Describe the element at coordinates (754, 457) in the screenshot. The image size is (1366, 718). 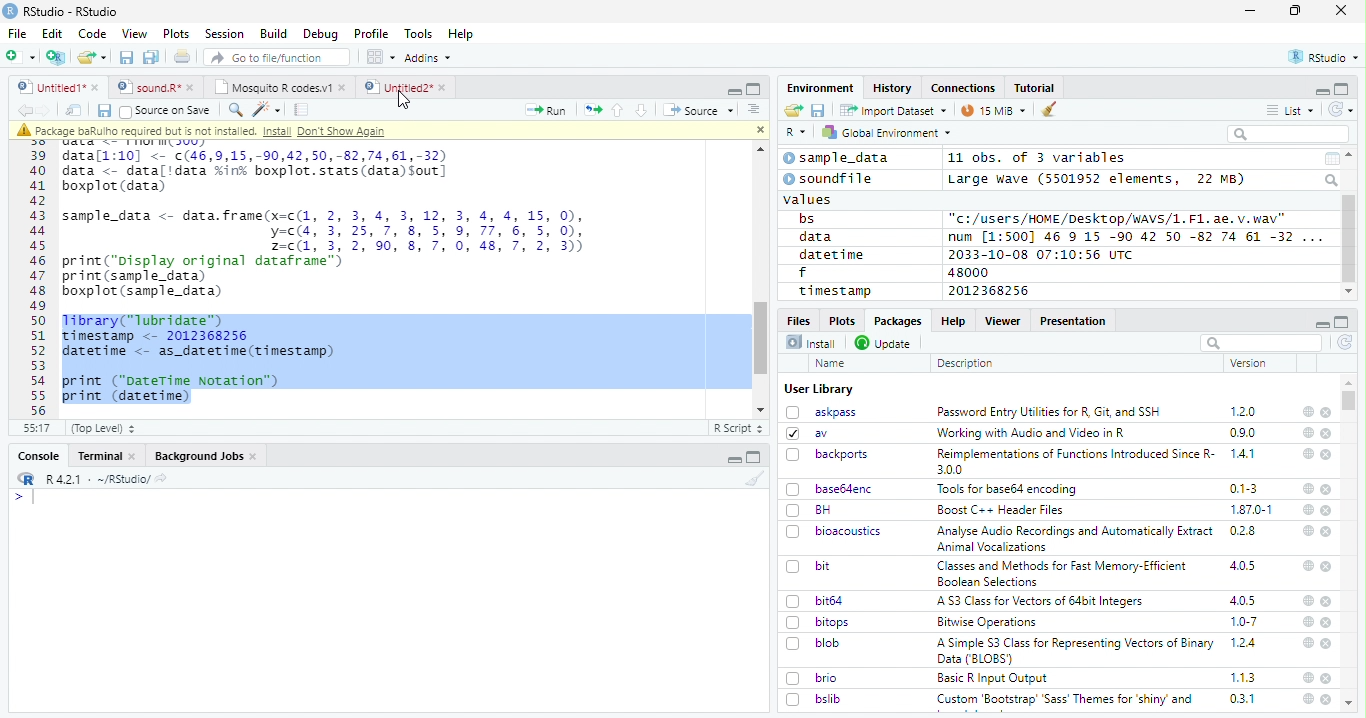
I see `Full screen` at that location.